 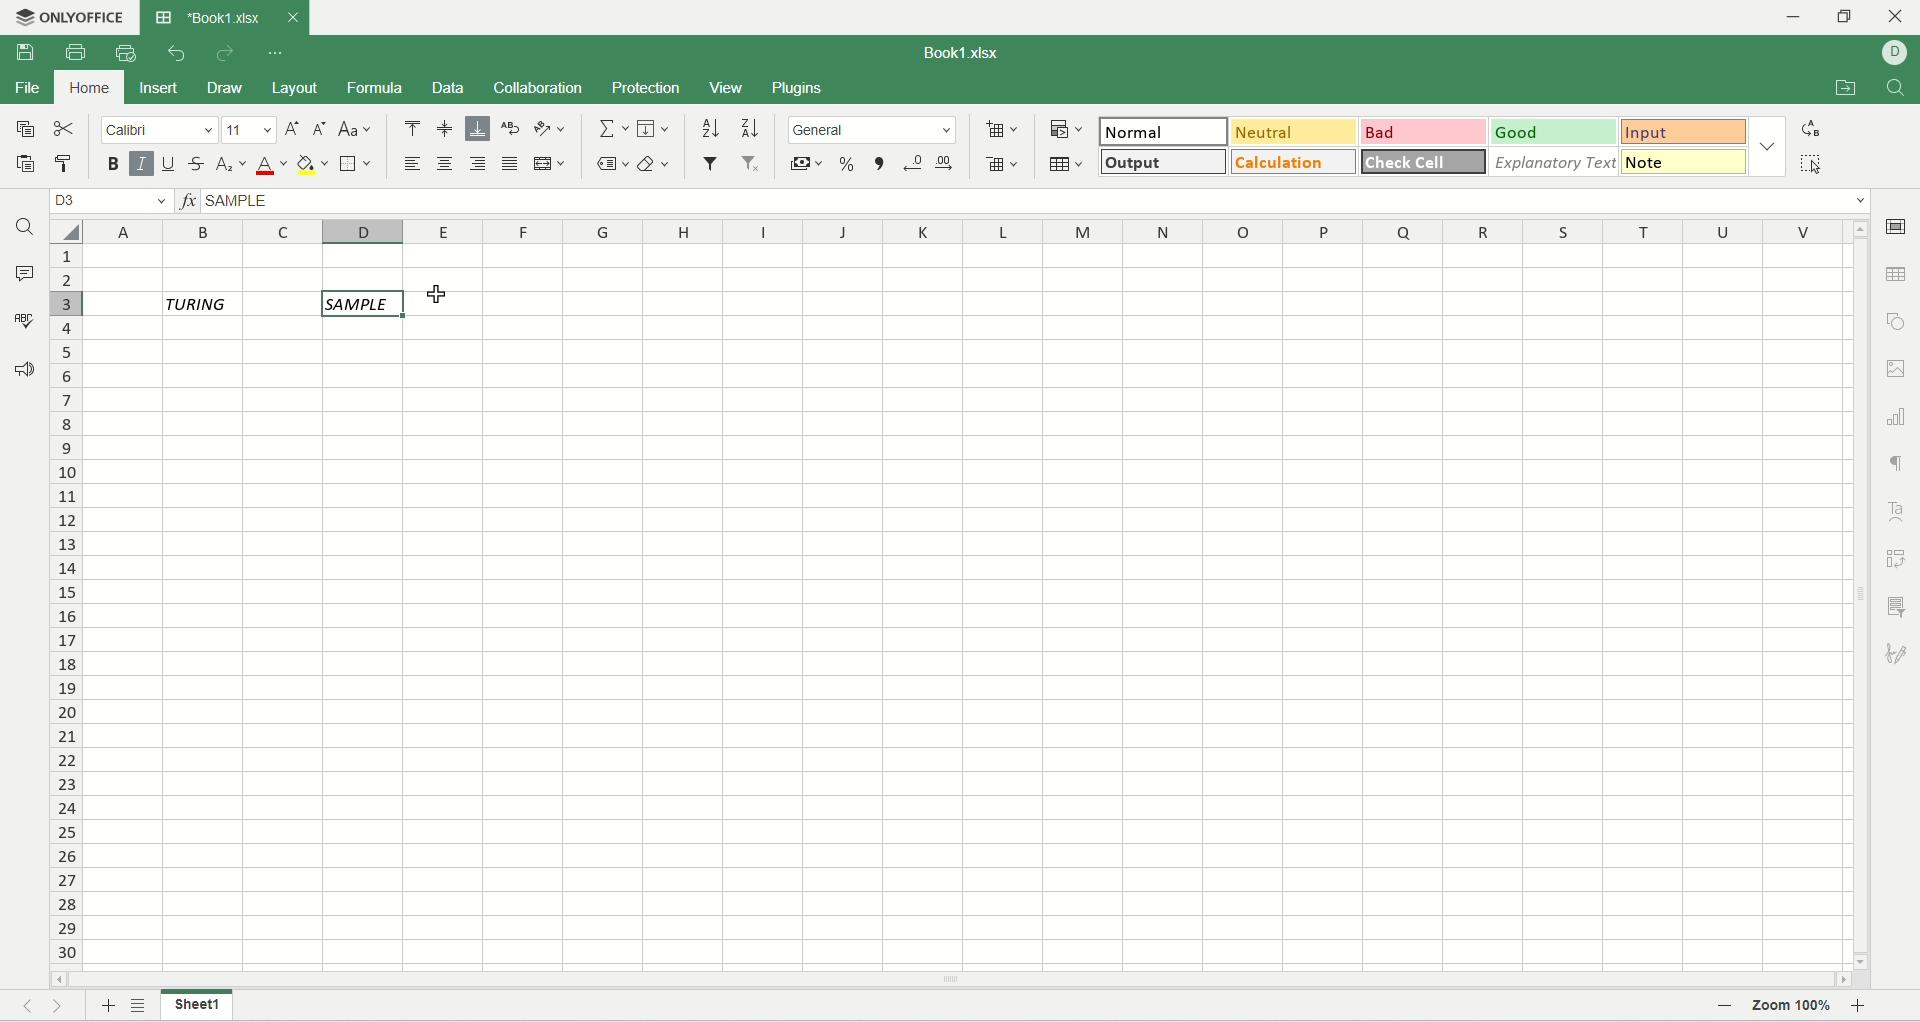 What do you see at coordinates (713, 161) in the screenshot?
I see `filter` at bounding box center [713, 161].